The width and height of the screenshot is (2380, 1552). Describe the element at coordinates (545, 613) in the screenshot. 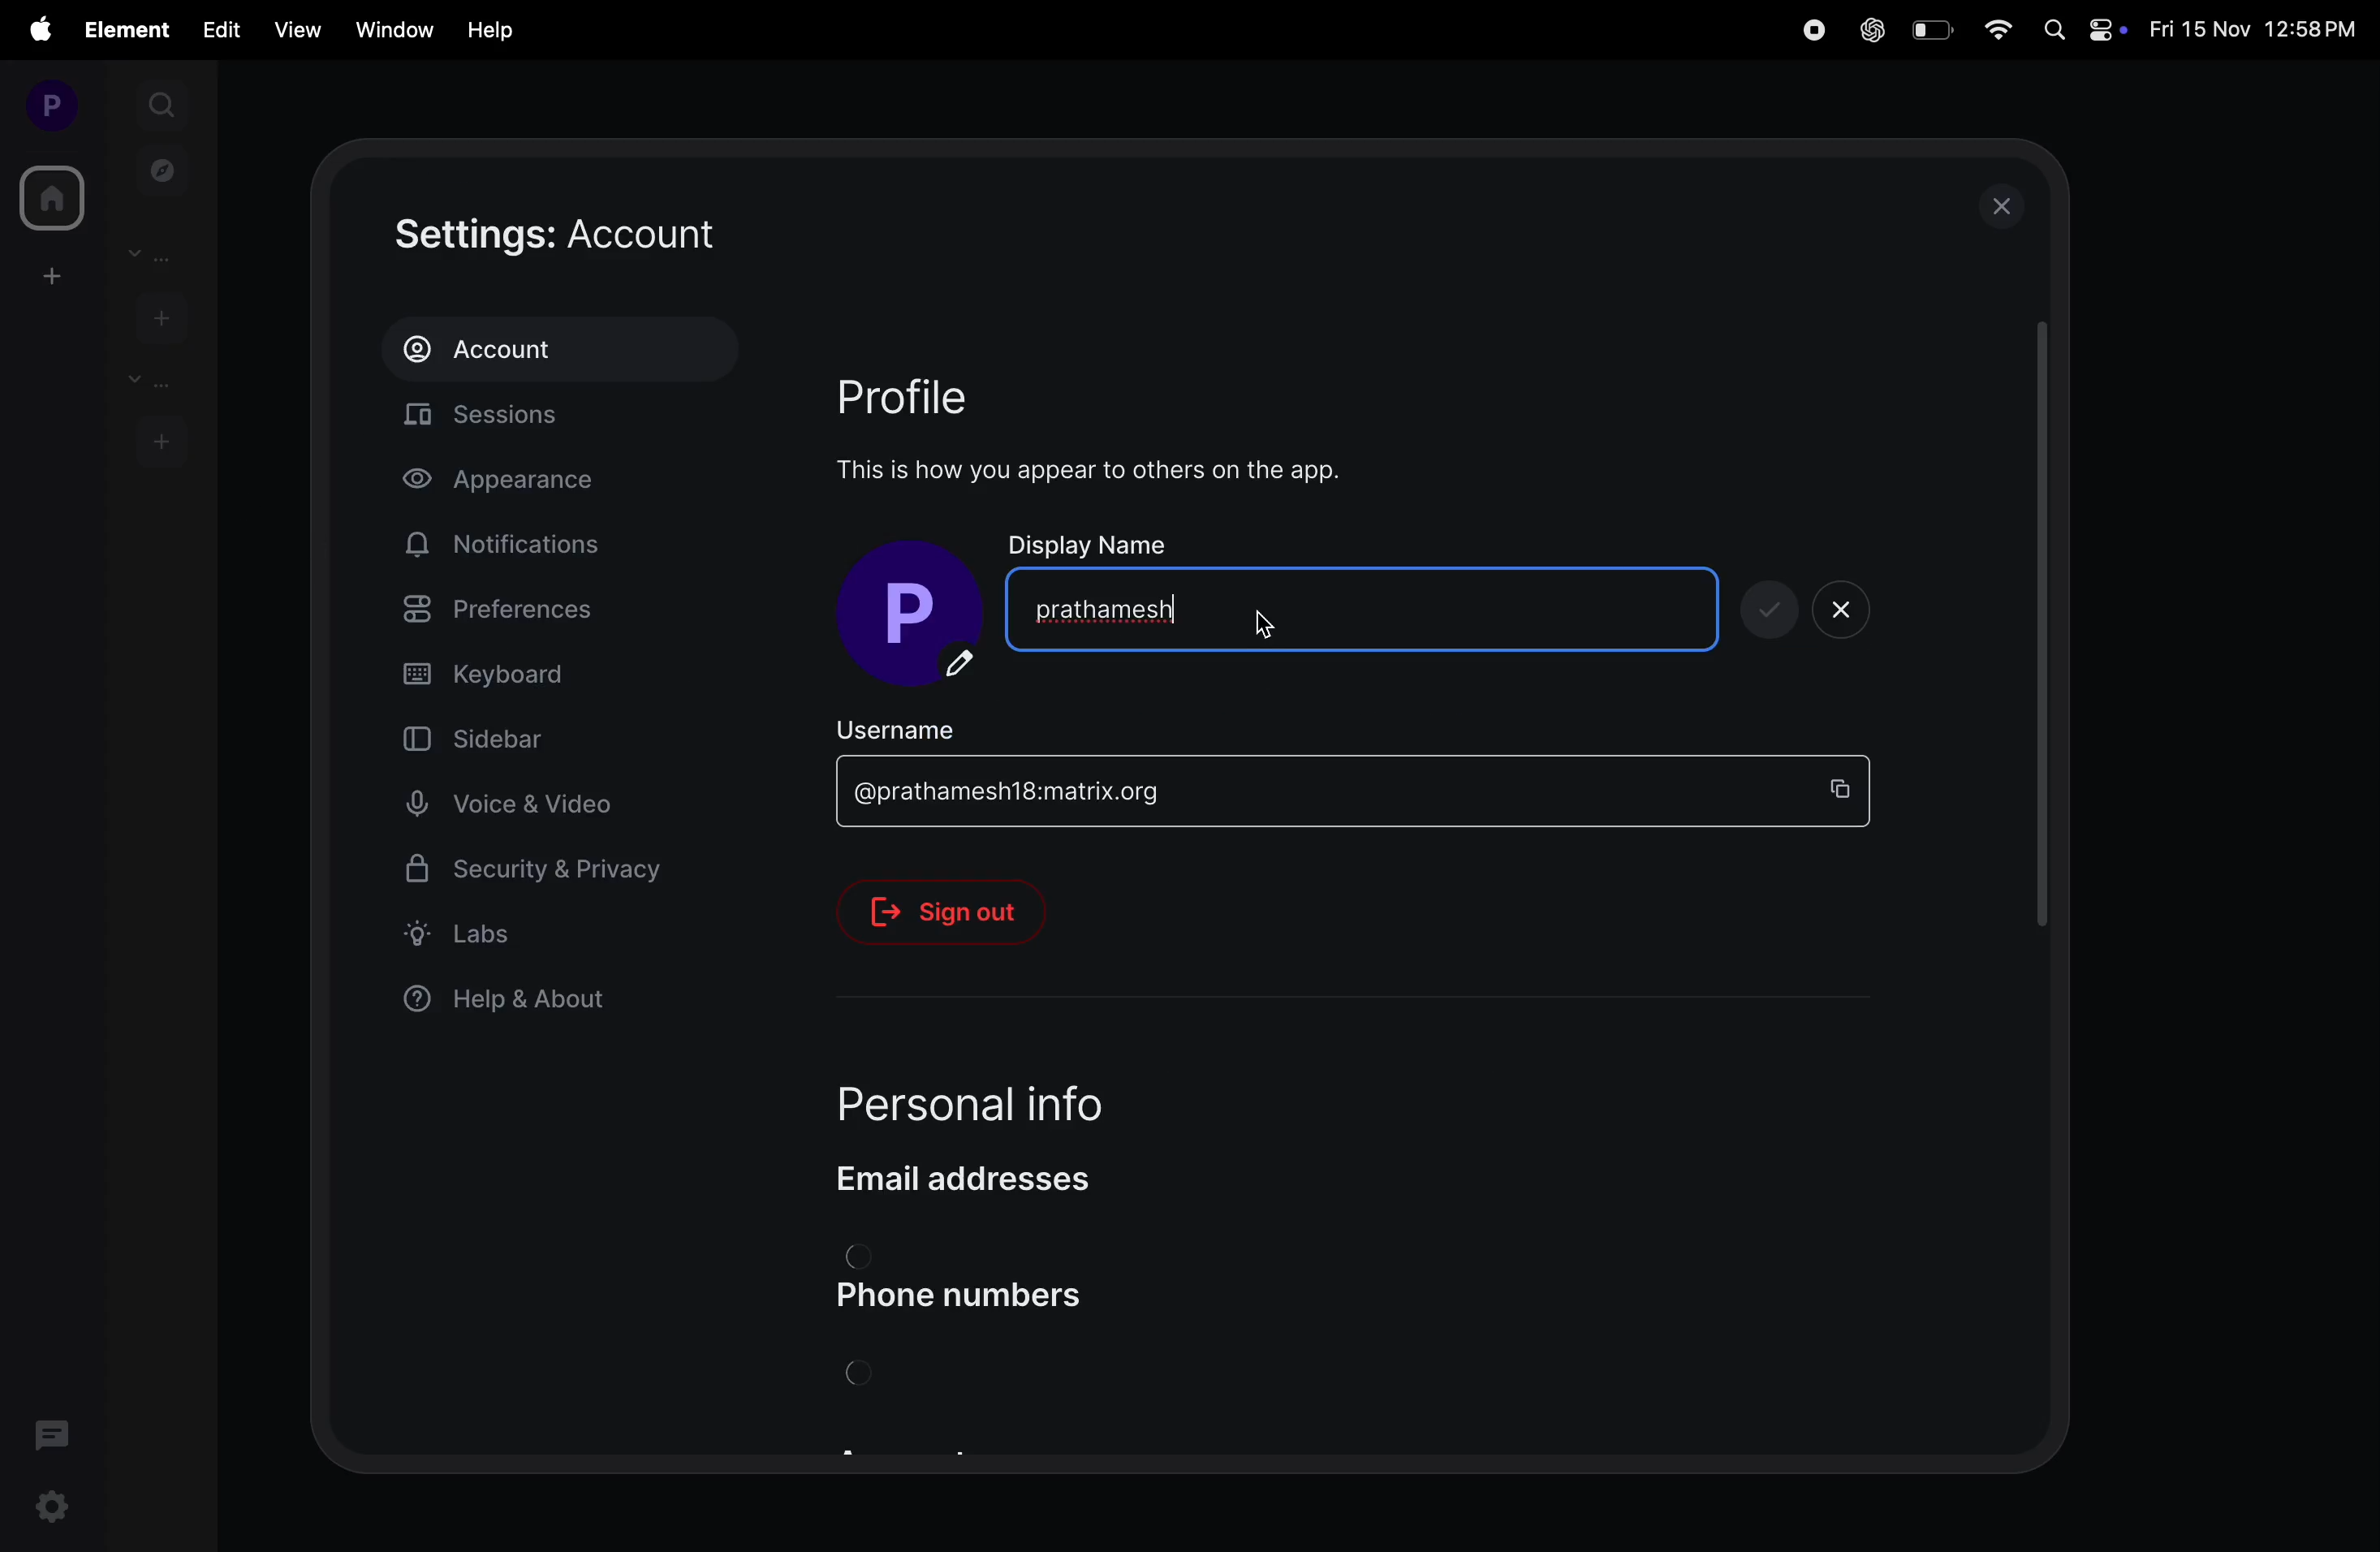

I see `prefrences` at that location.